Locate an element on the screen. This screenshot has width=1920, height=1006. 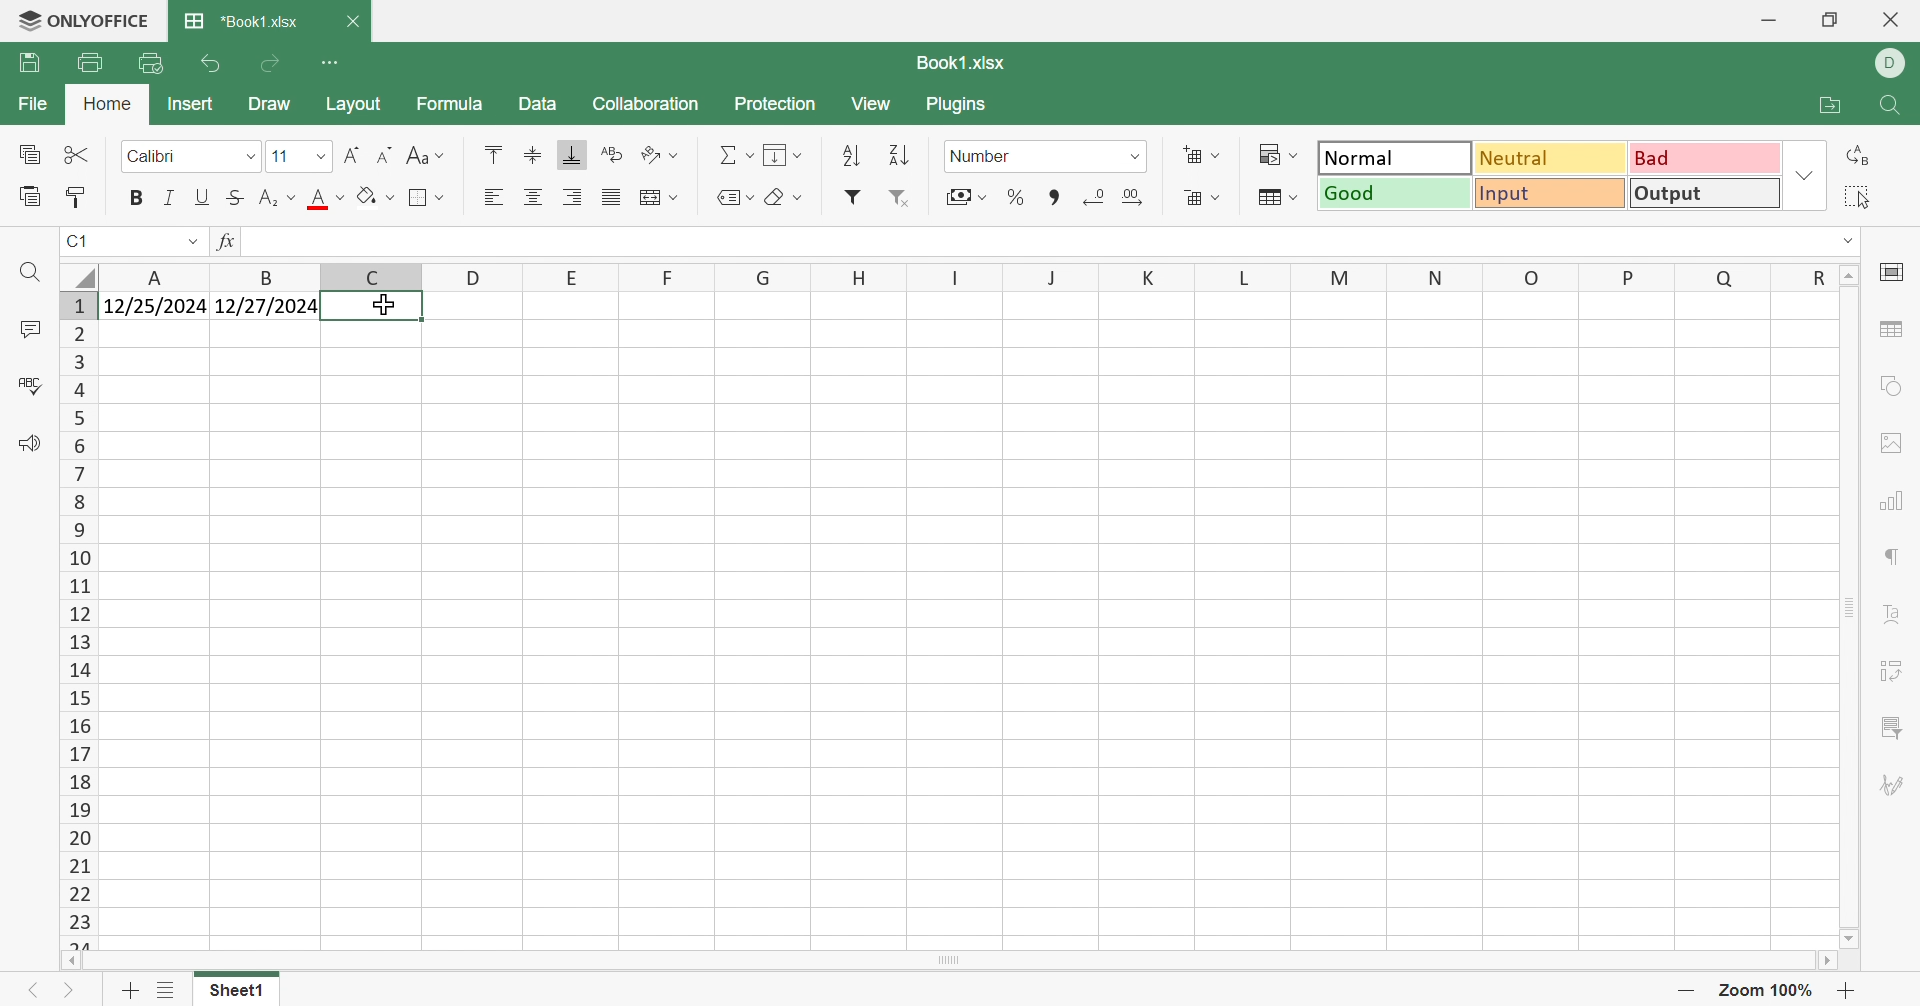
Descending order is located at coordinates (896, 155).